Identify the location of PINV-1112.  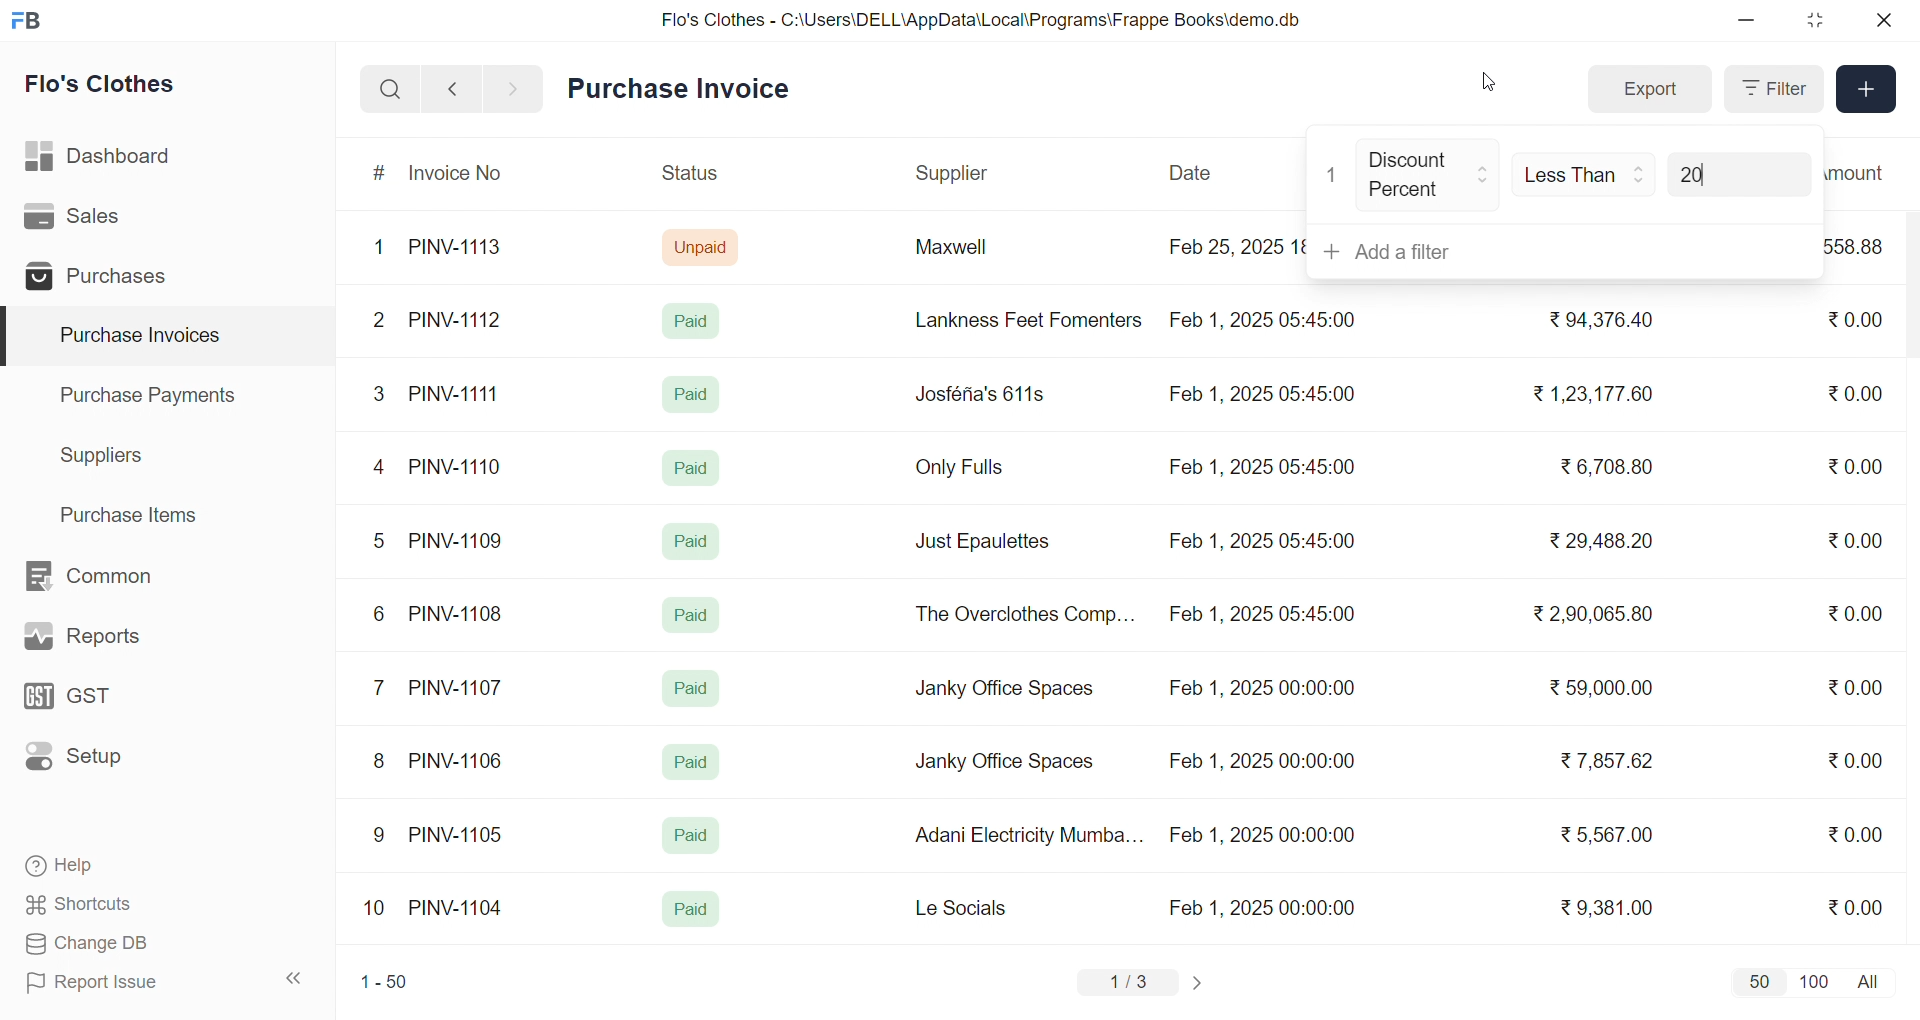
(455, 321).